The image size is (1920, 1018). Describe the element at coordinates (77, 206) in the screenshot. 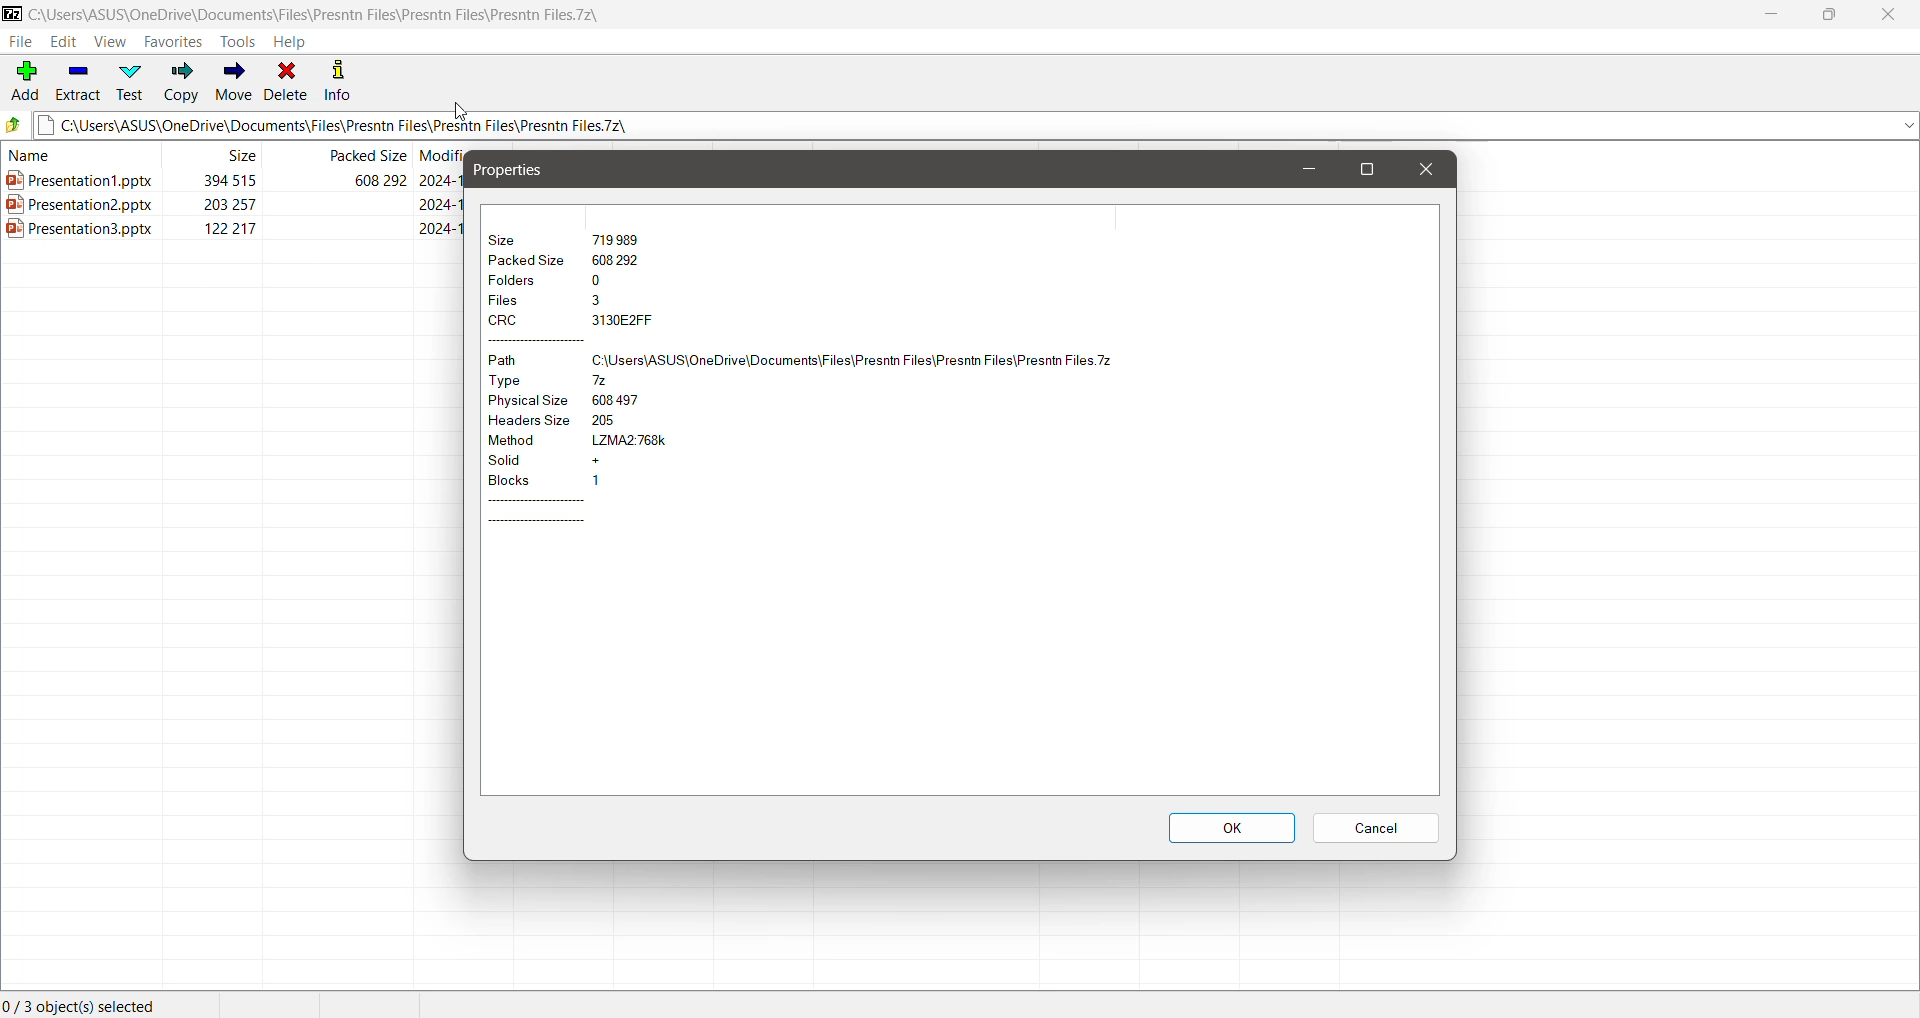

I see `Presentation2.pptx` at that location.